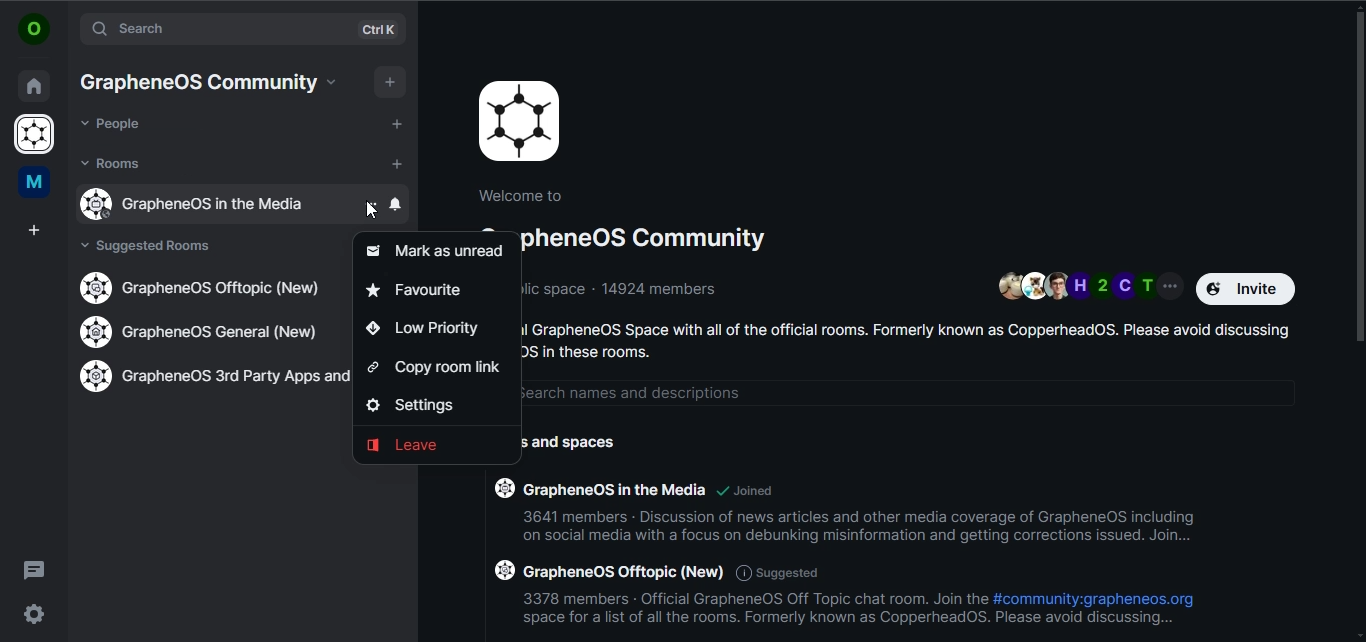  What do you see at coordinates (217, 29) in the screenshot?
I see `search` at bounding box center [217, 29].